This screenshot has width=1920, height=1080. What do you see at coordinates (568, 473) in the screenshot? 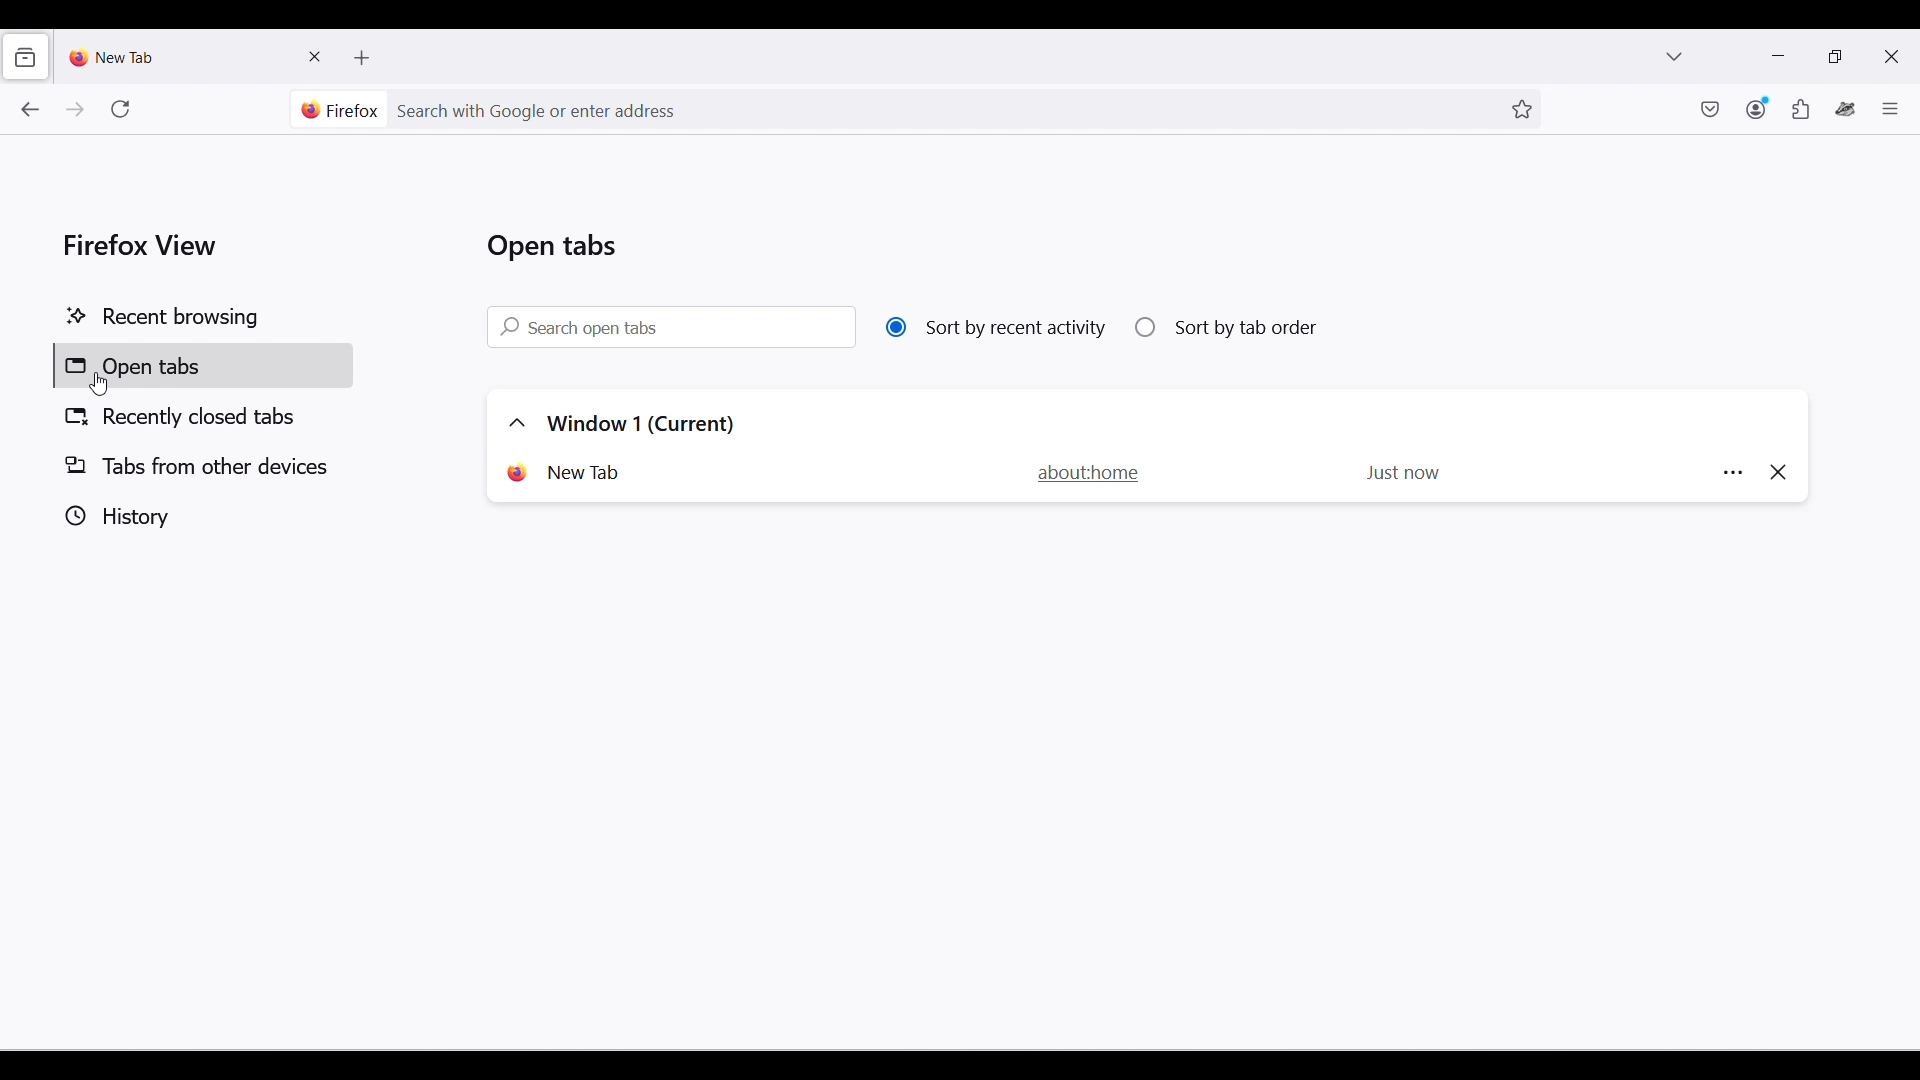
I see `Current Open tab` at bounding box center [568, 473].